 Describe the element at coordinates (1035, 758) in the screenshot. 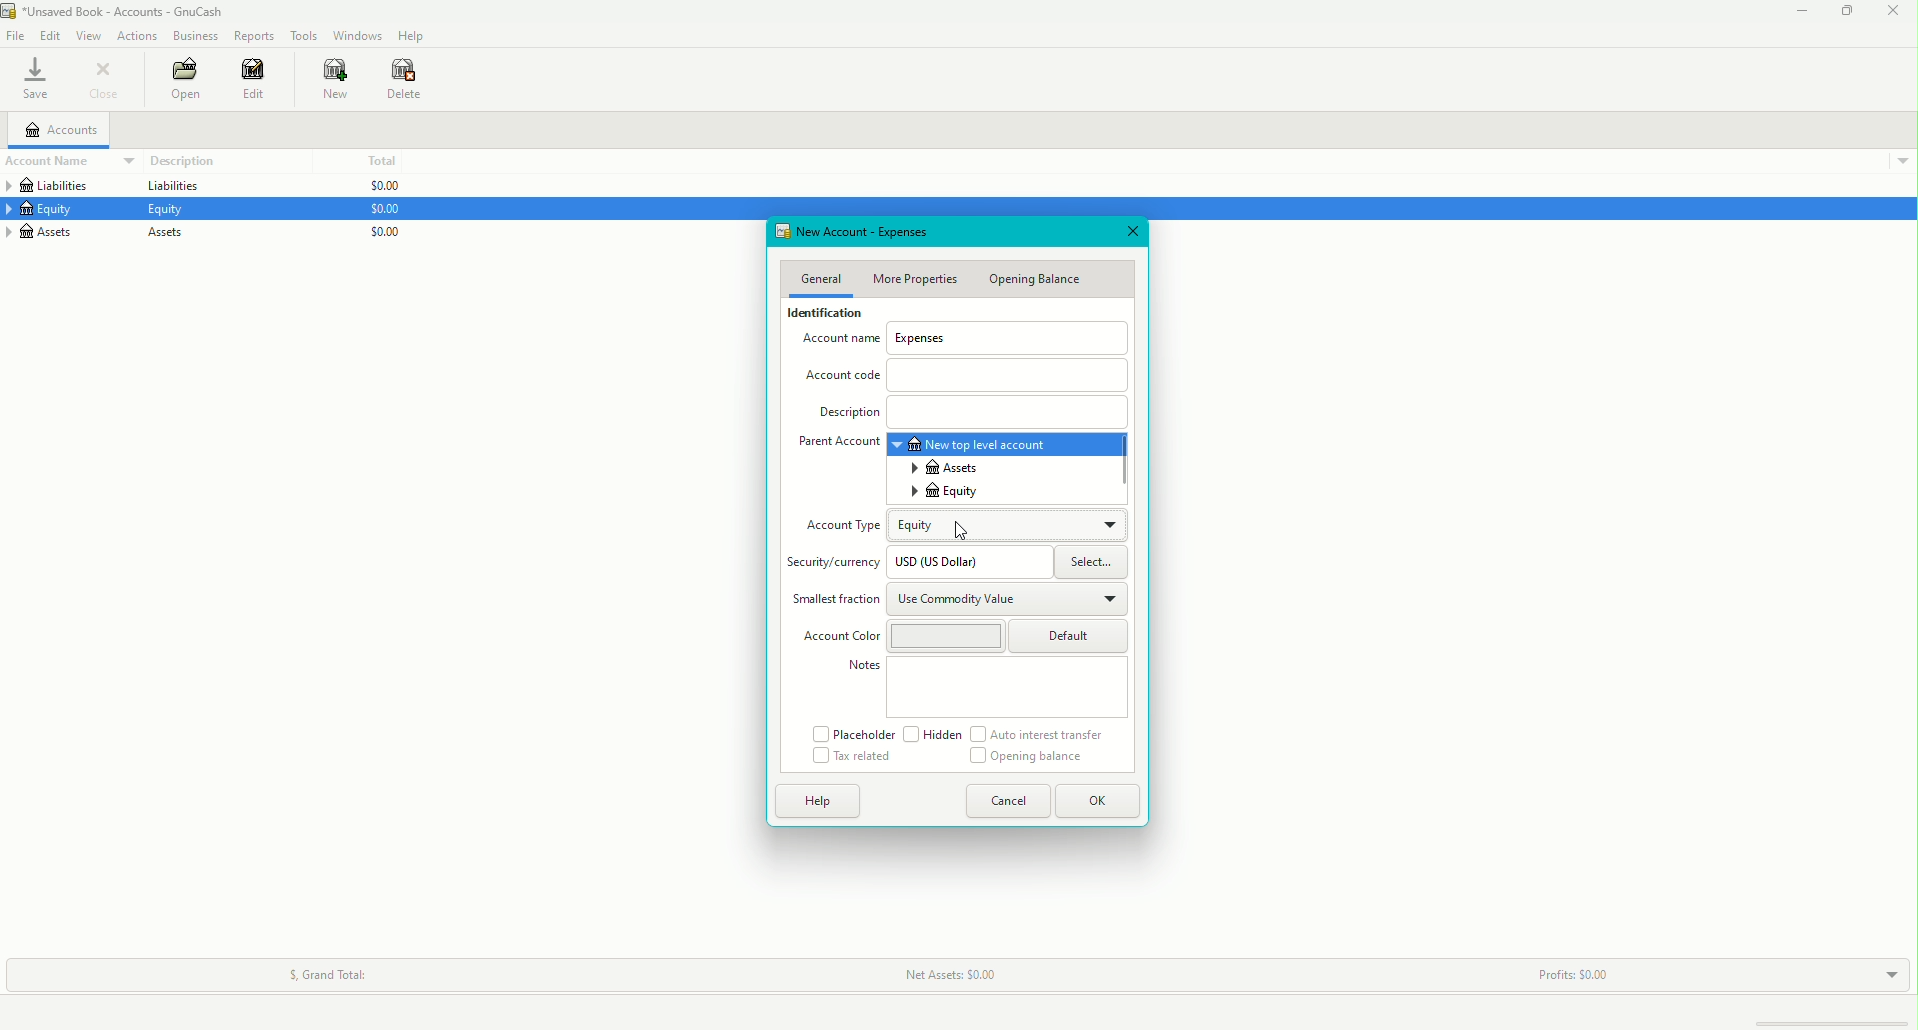

I see `Opening Balance` at that location.